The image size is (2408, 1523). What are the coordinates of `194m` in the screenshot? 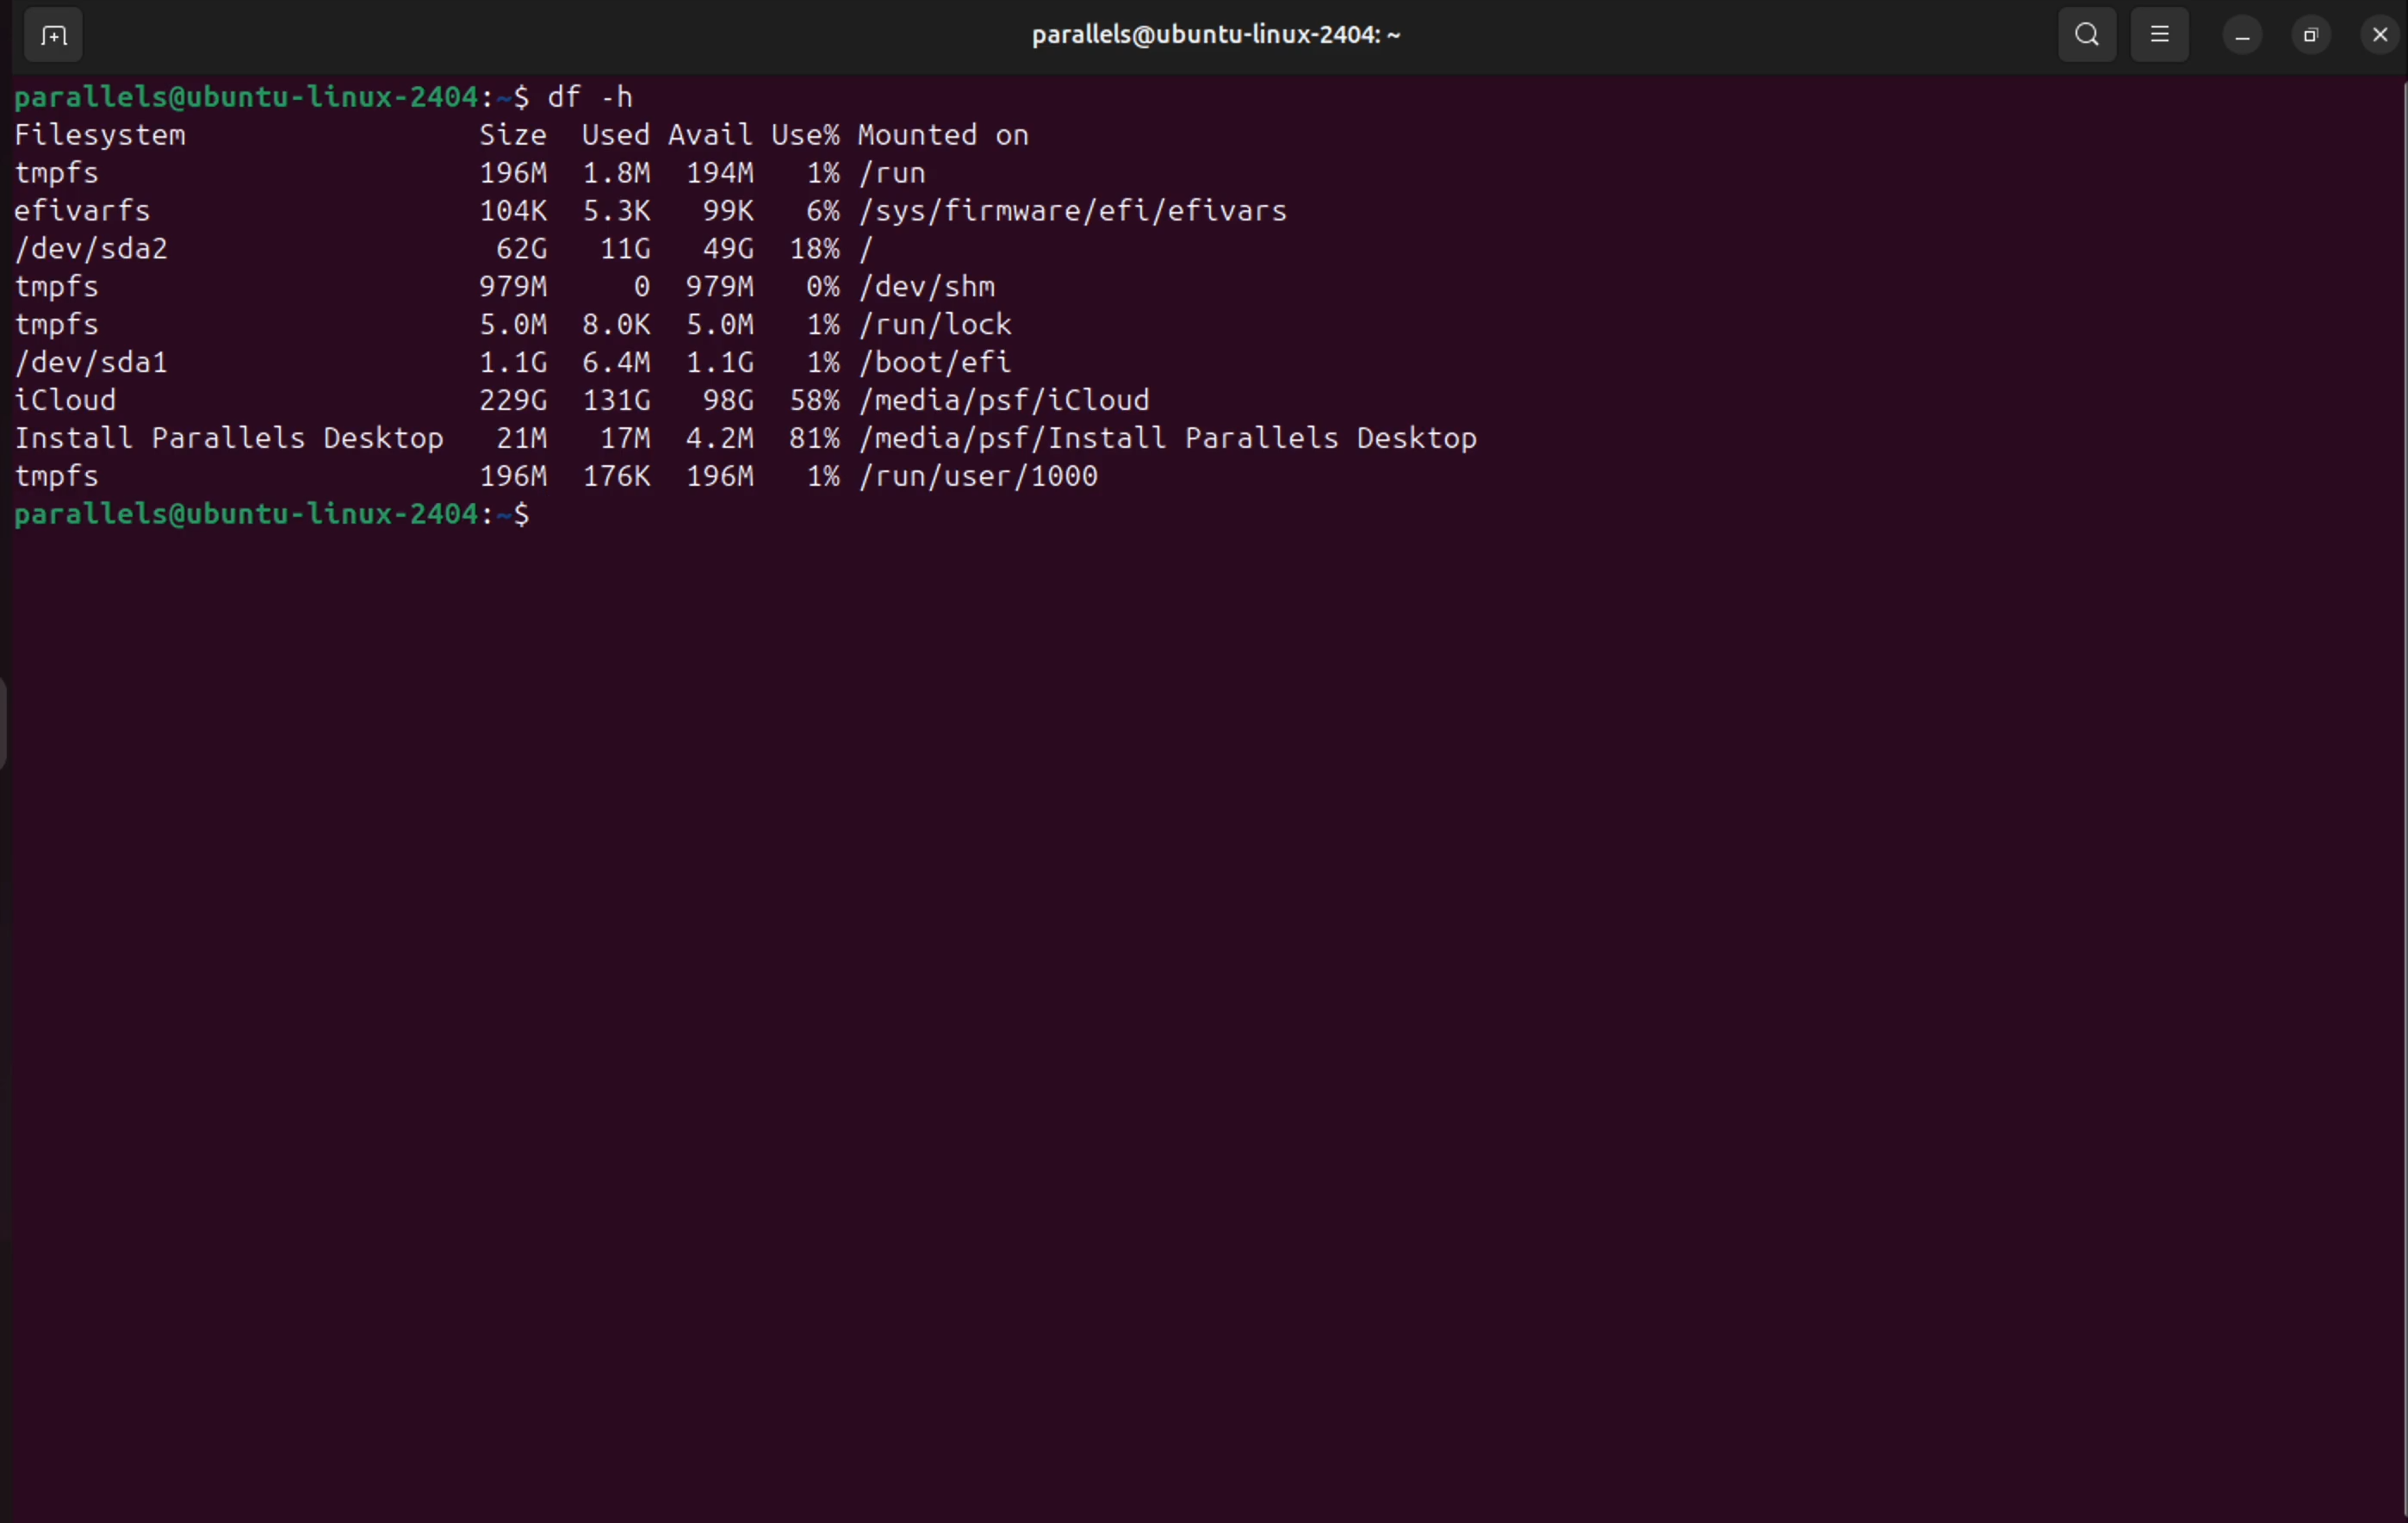 It's located at (720, 173).